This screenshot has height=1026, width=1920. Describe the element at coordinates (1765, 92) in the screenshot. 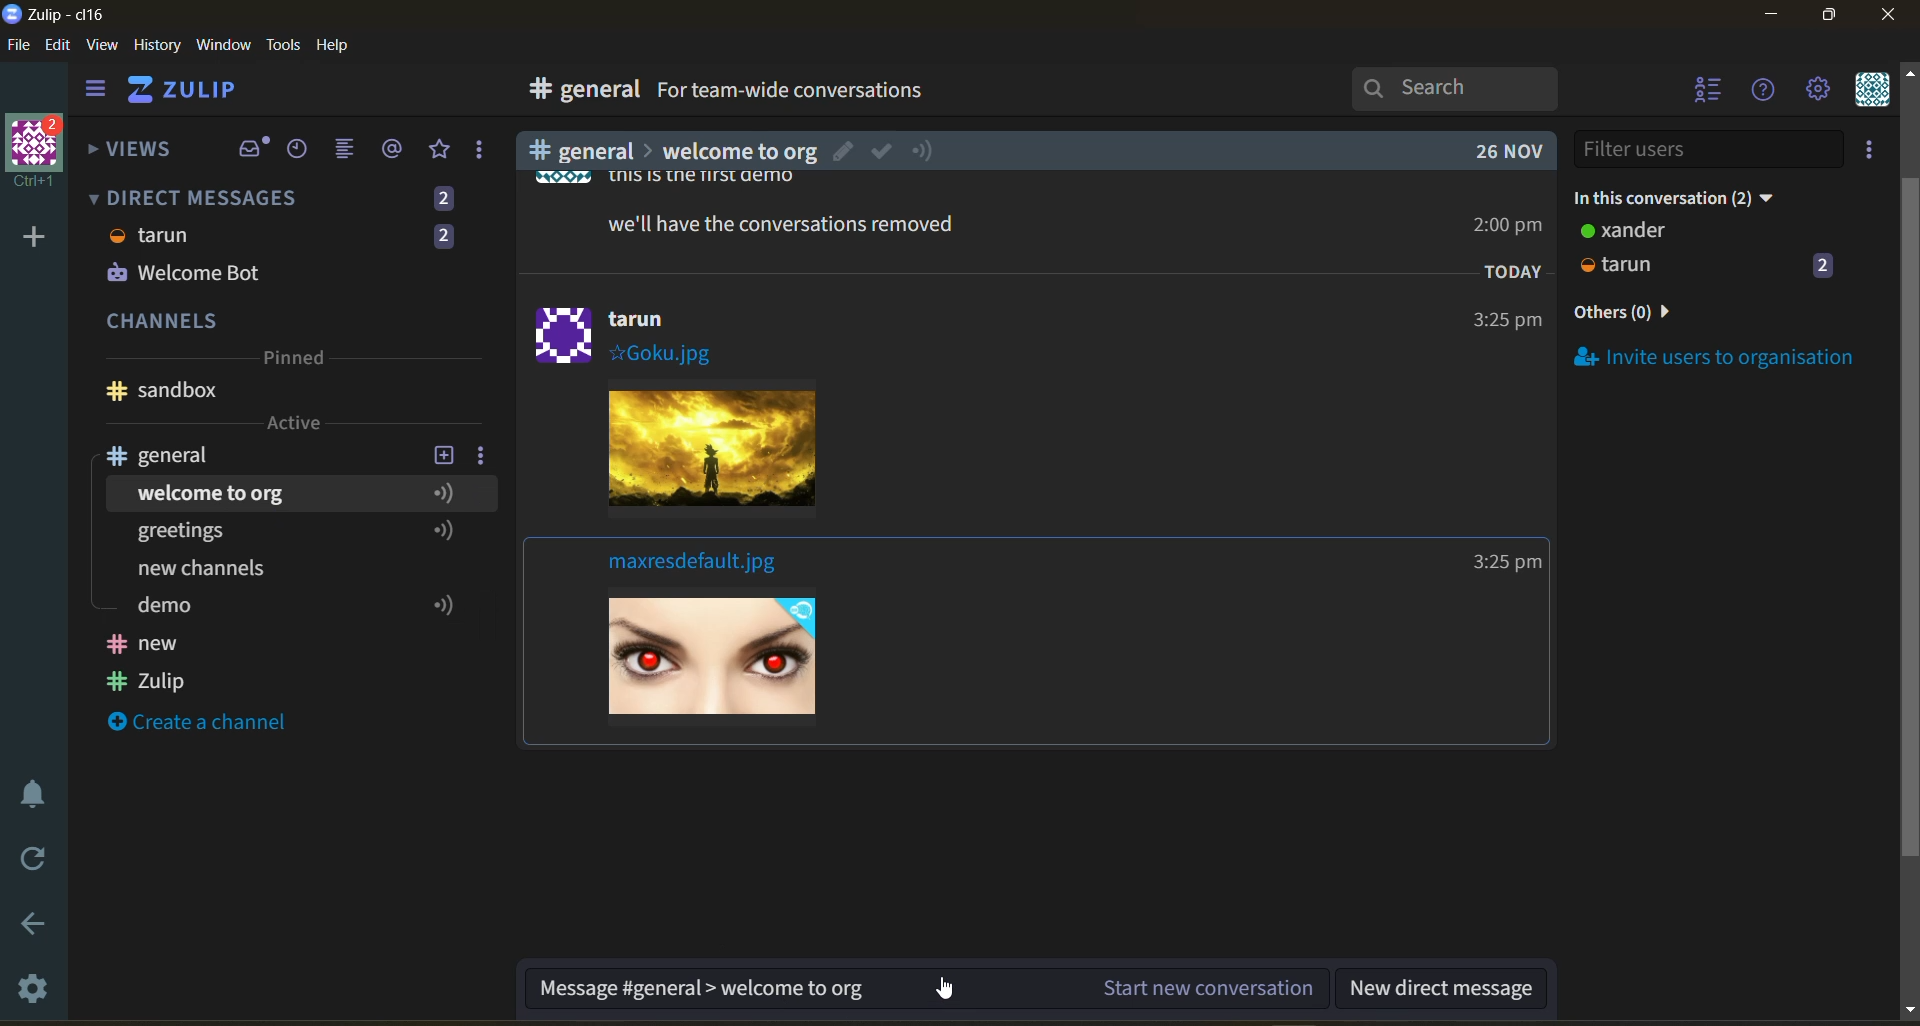

I see `help menu` at that location.